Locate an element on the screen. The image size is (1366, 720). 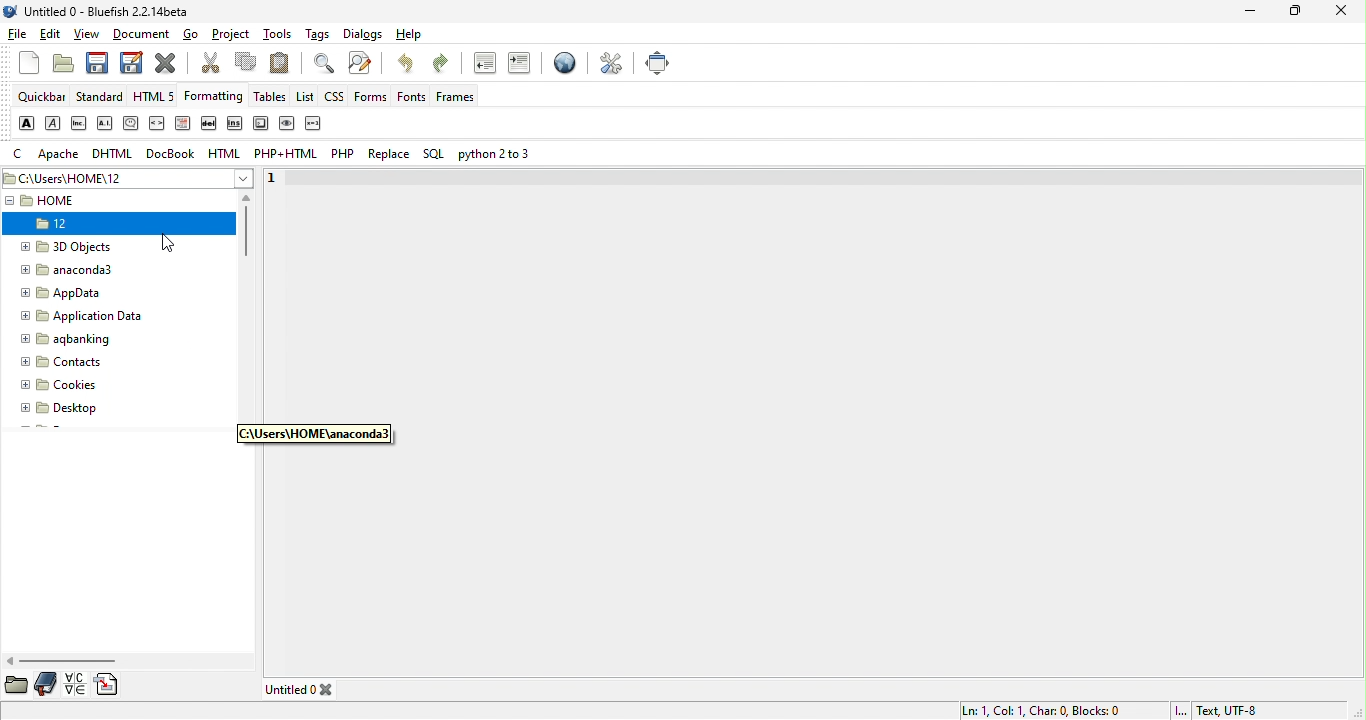
docbook is located at coordinates (172, 155).